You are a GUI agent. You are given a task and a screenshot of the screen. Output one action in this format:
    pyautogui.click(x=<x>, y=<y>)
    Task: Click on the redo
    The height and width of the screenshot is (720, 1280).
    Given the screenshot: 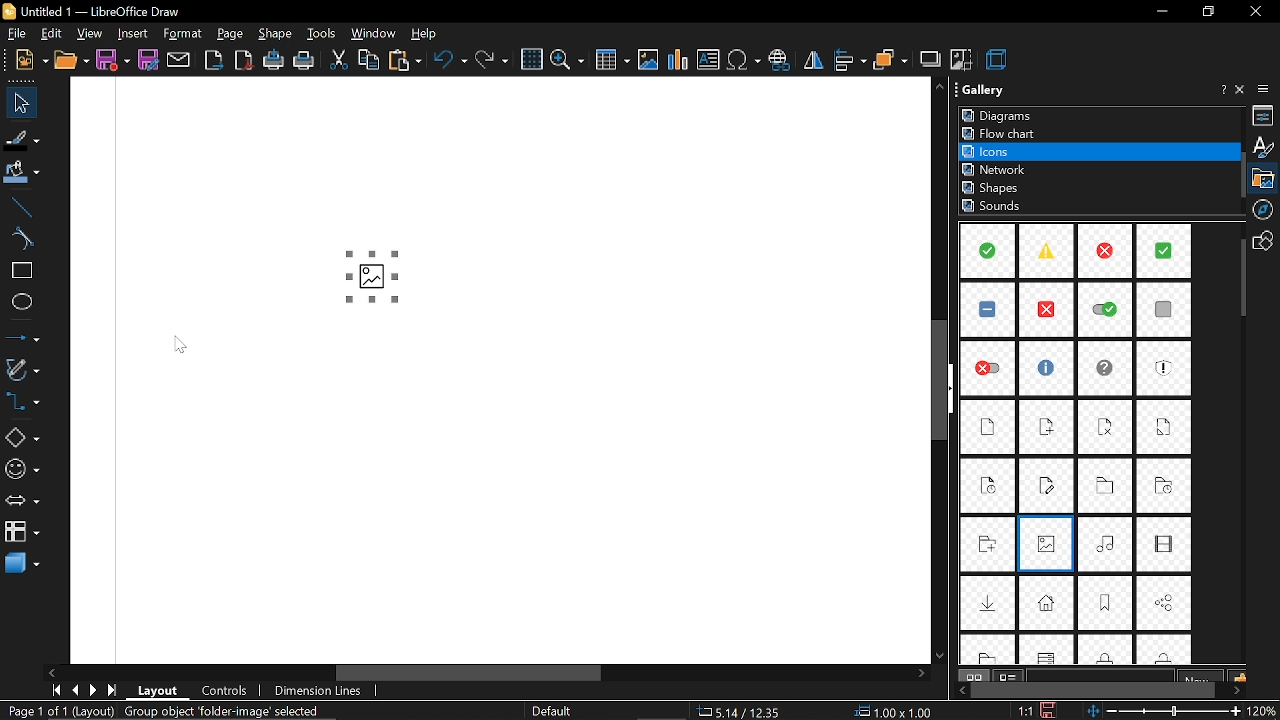 What is the action you would take?
    pyautogui.click(x=494, y=59)
    